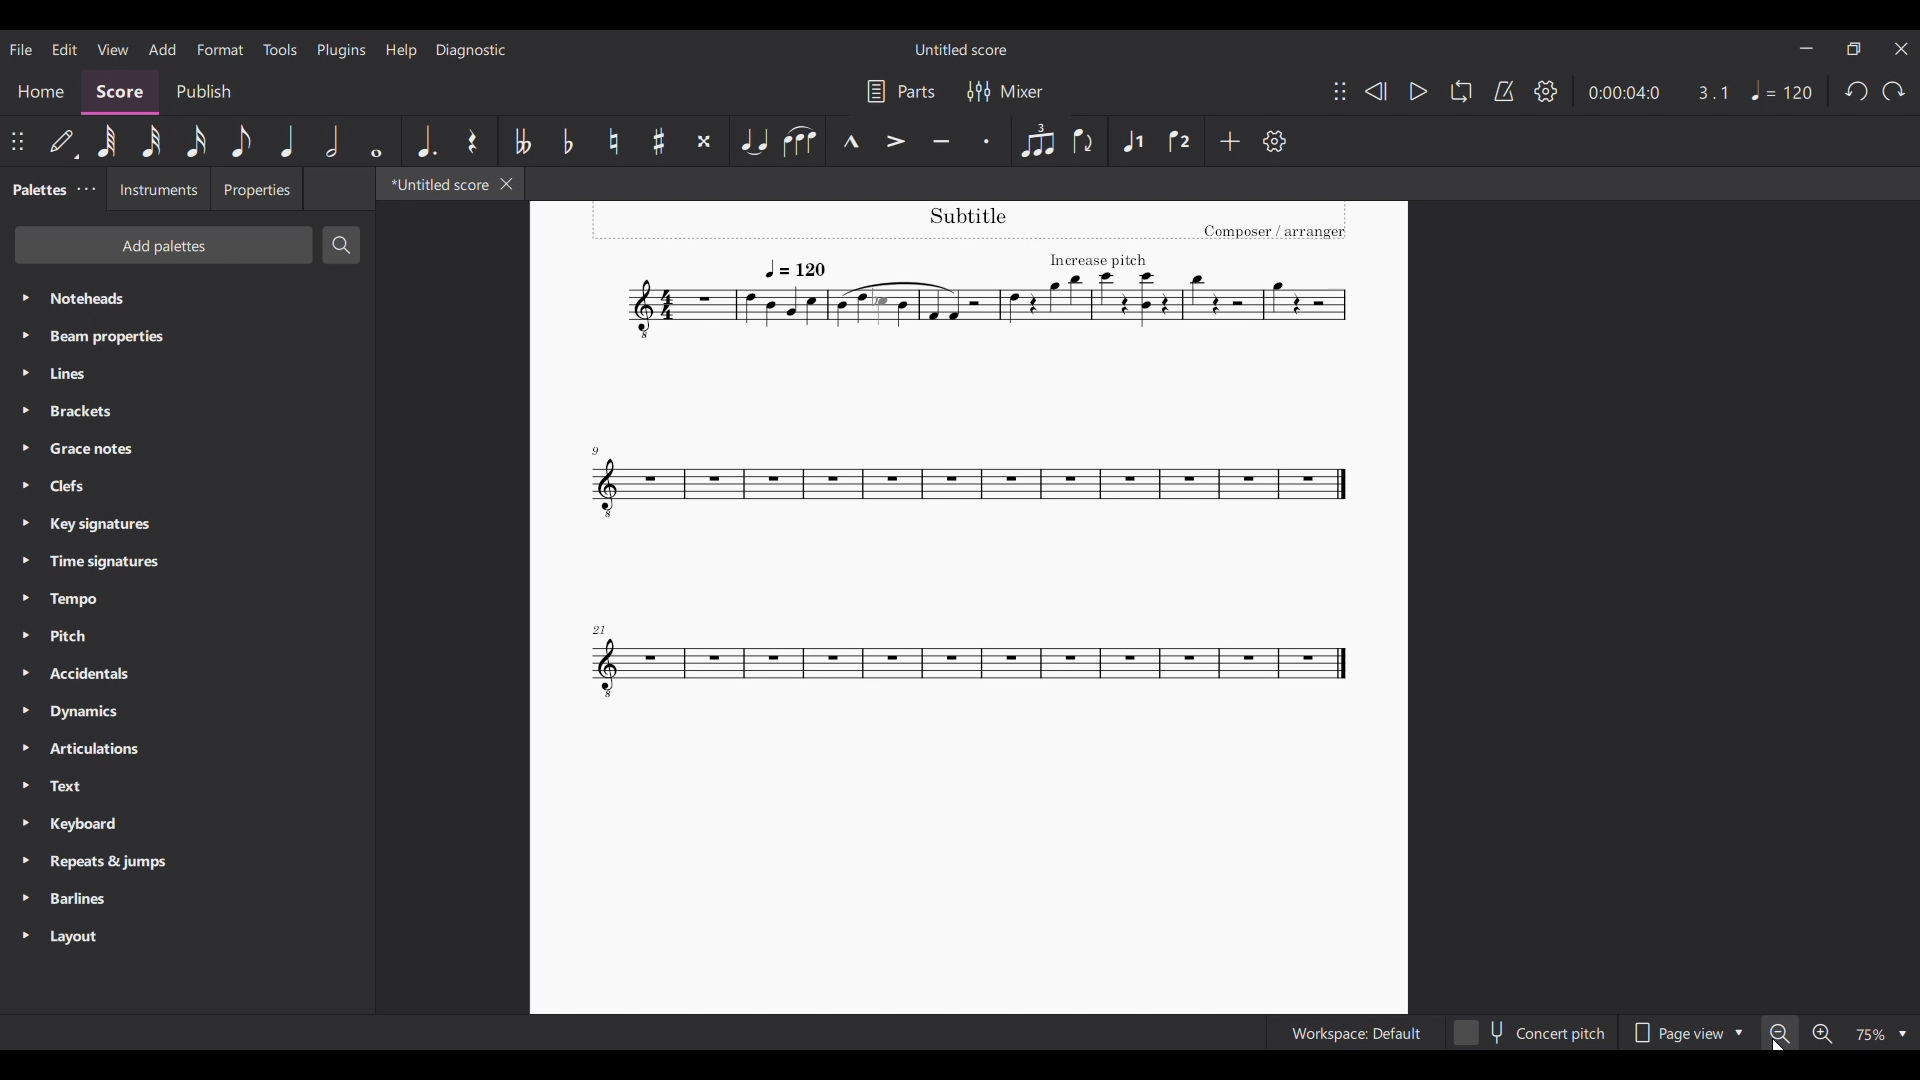 This screenshot has height=1080, width=1920. What do you see at coordinates (902, 92) in the screenshot?
I see `Parts settings` at bounding box center [902, 92].